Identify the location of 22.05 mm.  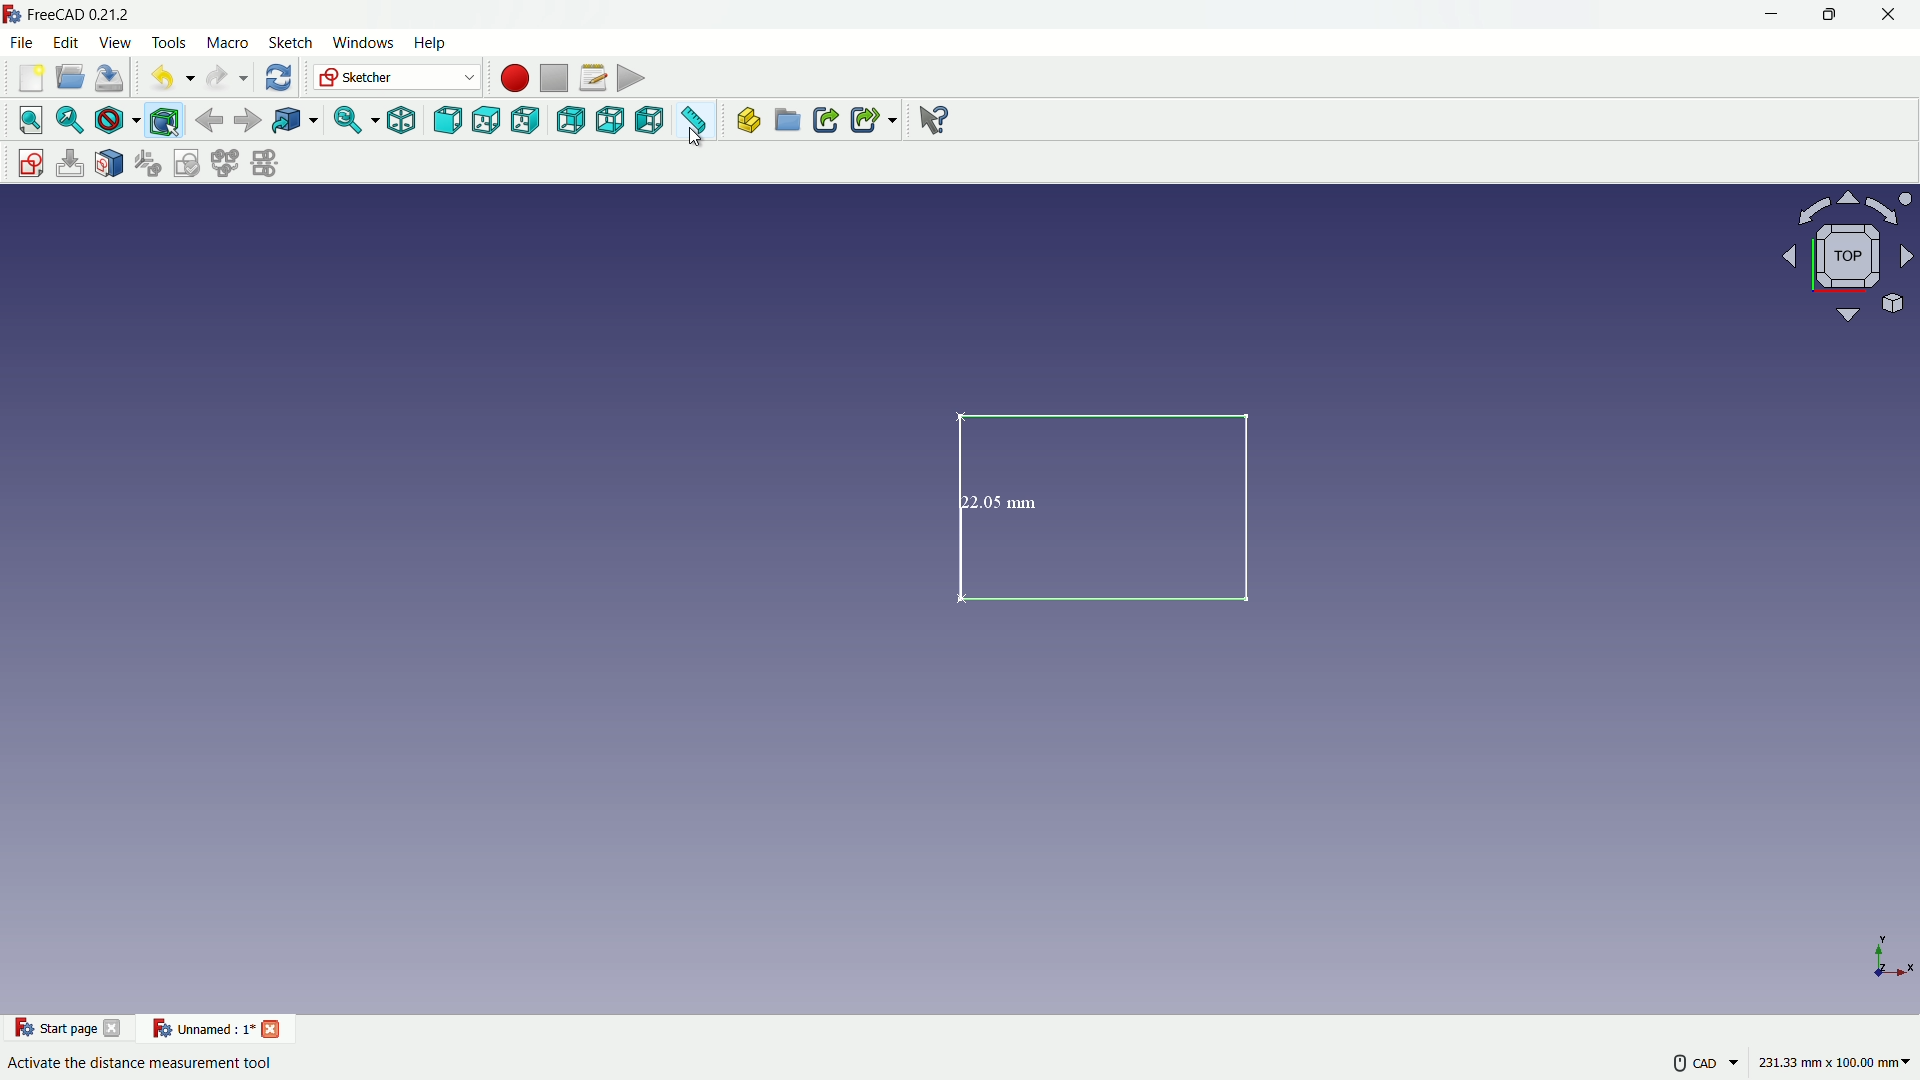
(995, 505).